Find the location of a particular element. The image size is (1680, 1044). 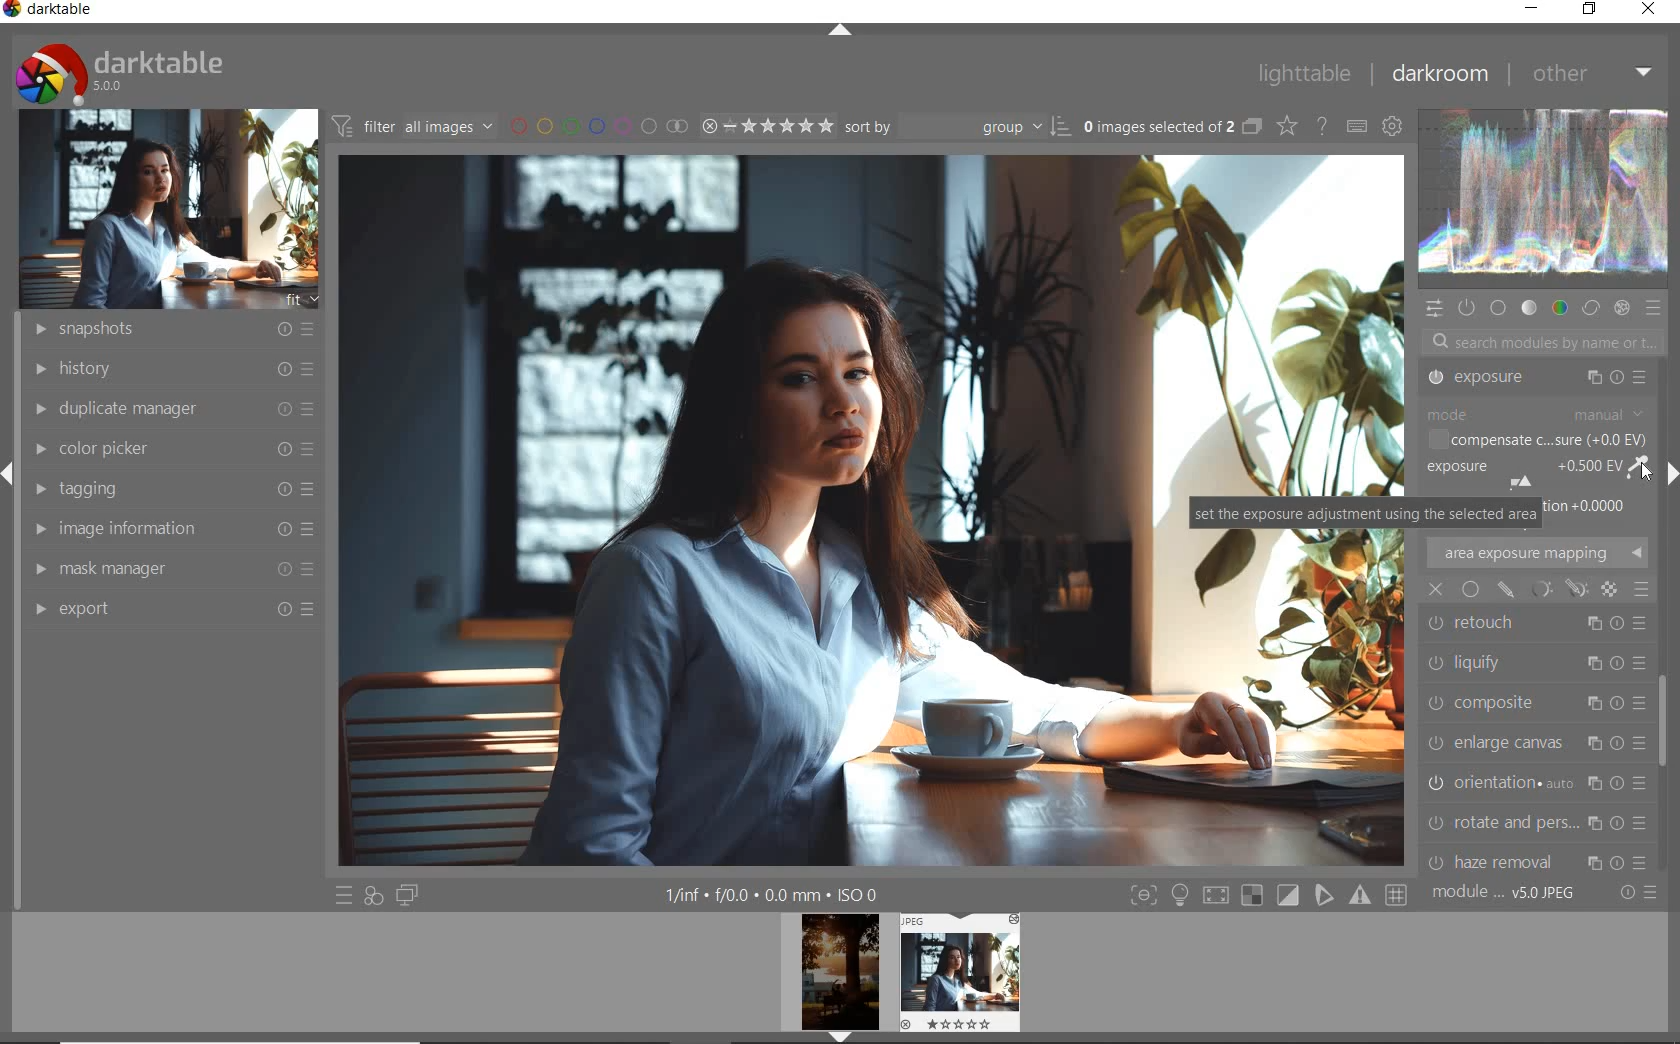

blending options is located at coordinates (1642, 590).